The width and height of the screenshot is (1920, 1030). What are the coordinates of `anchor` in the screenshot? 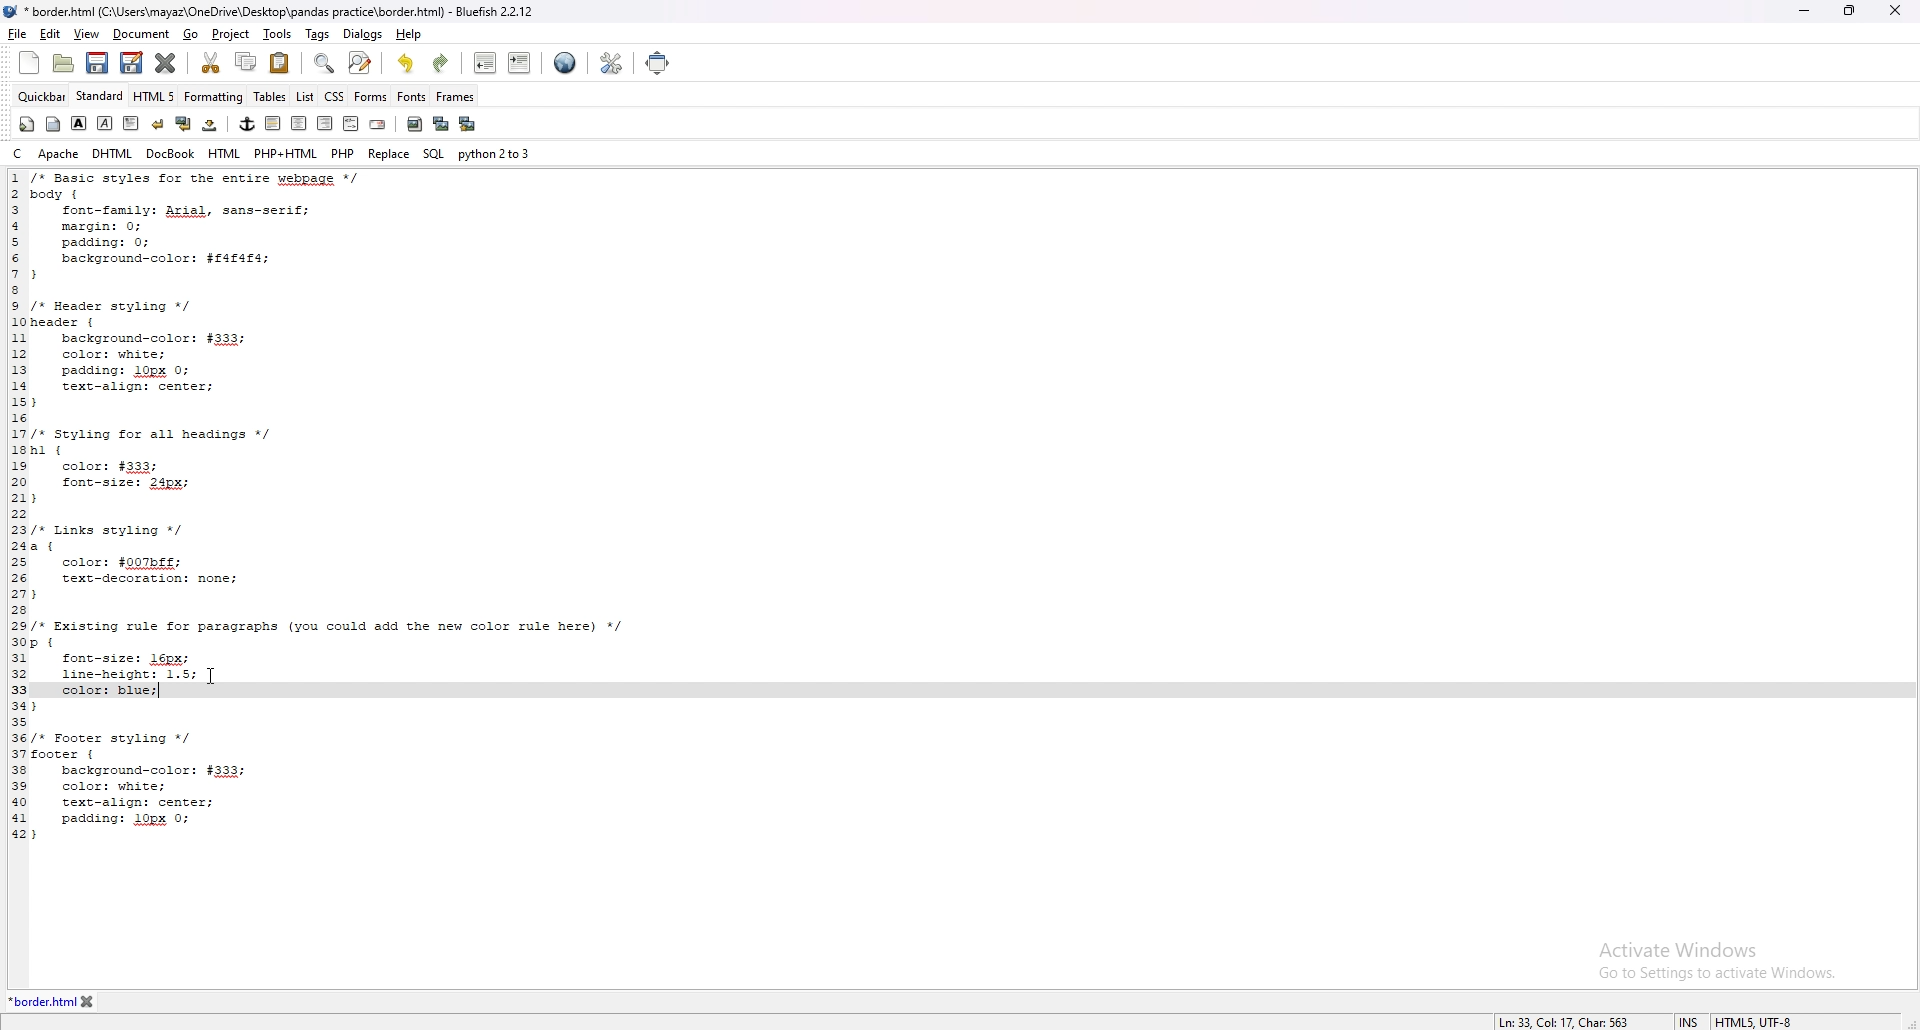 It's located at (248, 124).